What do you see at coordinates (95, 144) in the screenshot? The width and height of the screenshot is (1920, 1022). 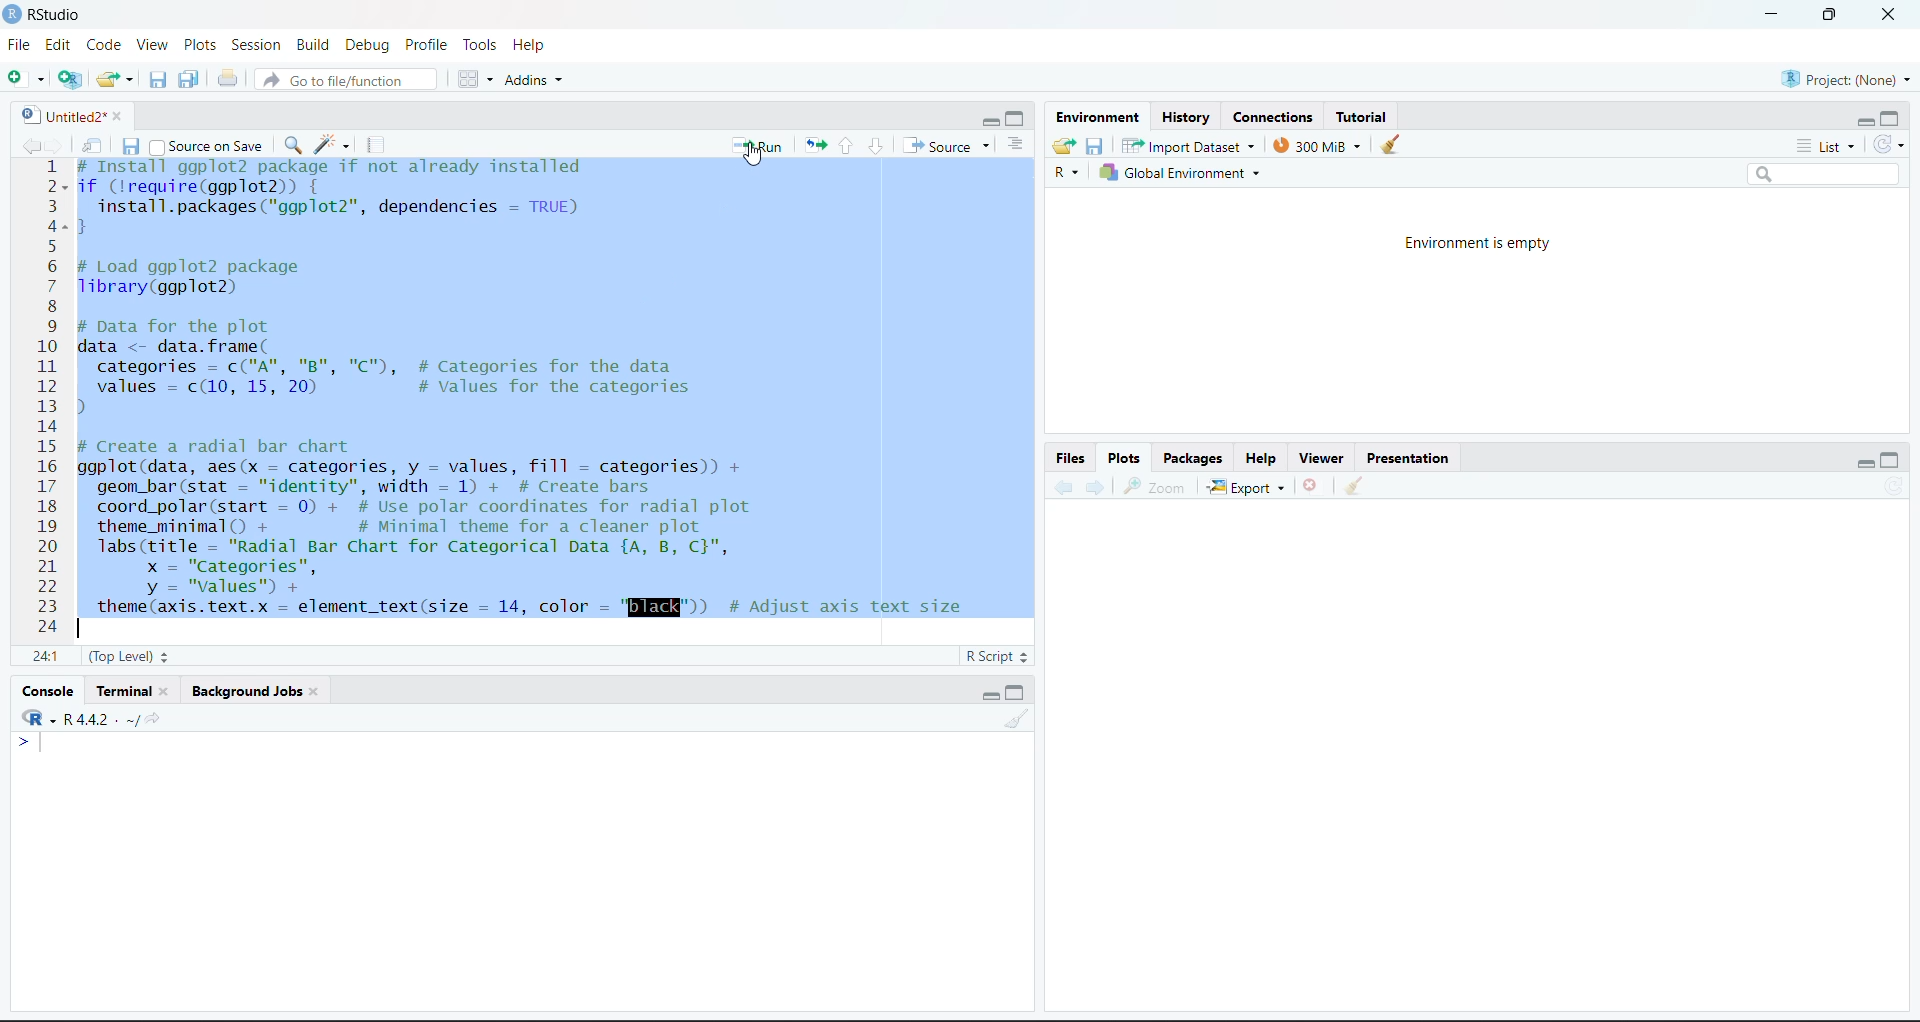 I see `show in new window` at bounding box center [95, 144].